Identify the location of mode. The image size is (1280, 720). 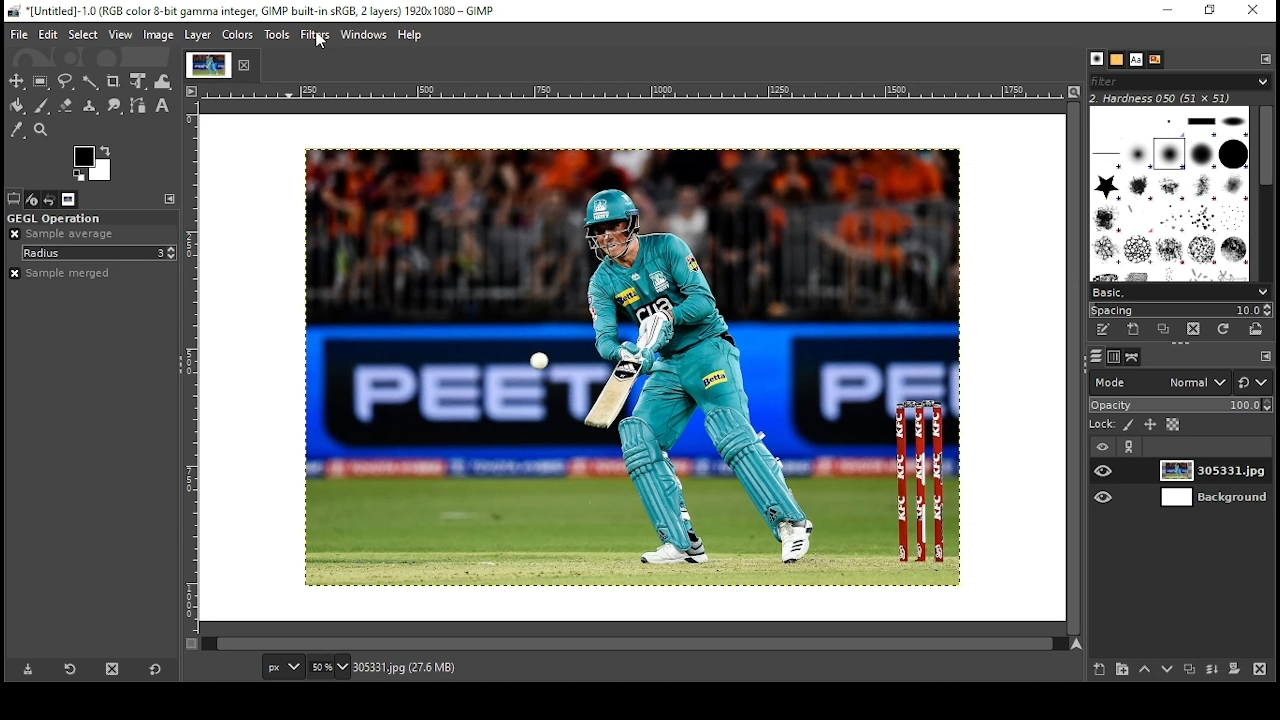
(1161, 382).